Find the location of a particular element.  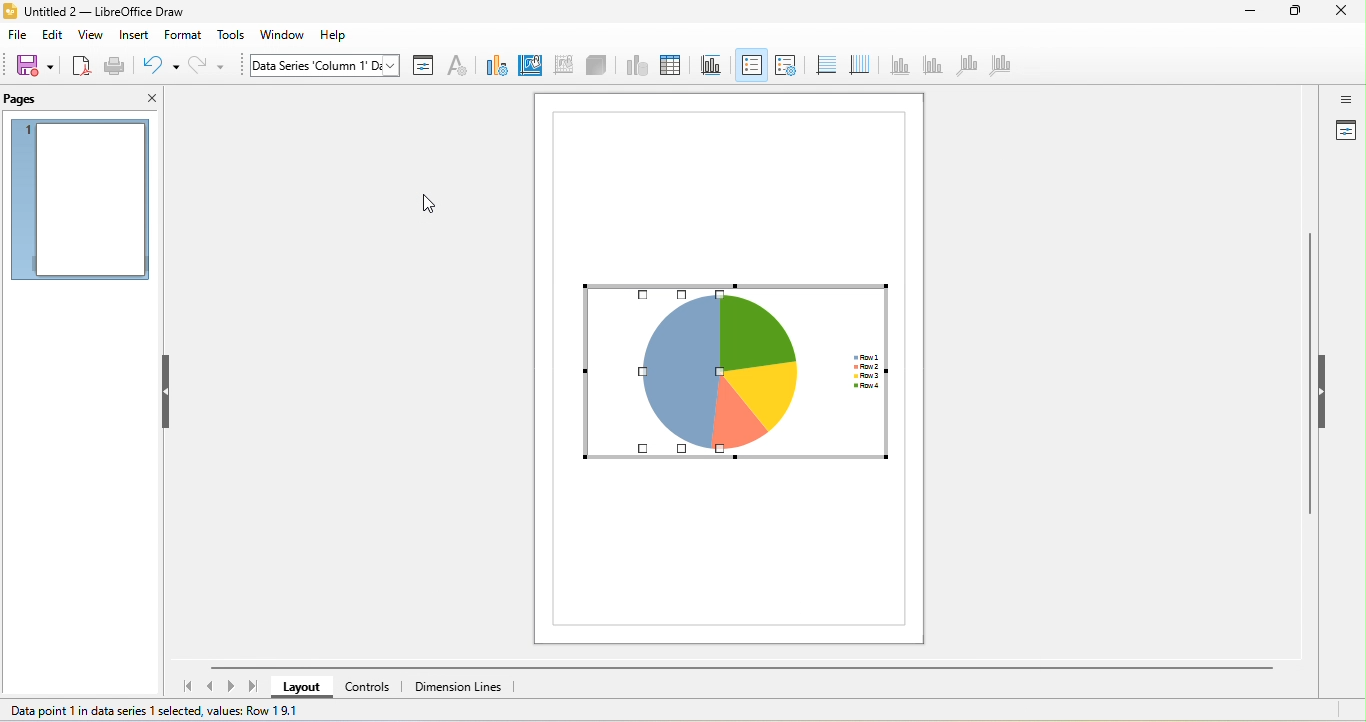

file is located at coordinates (17, 36).